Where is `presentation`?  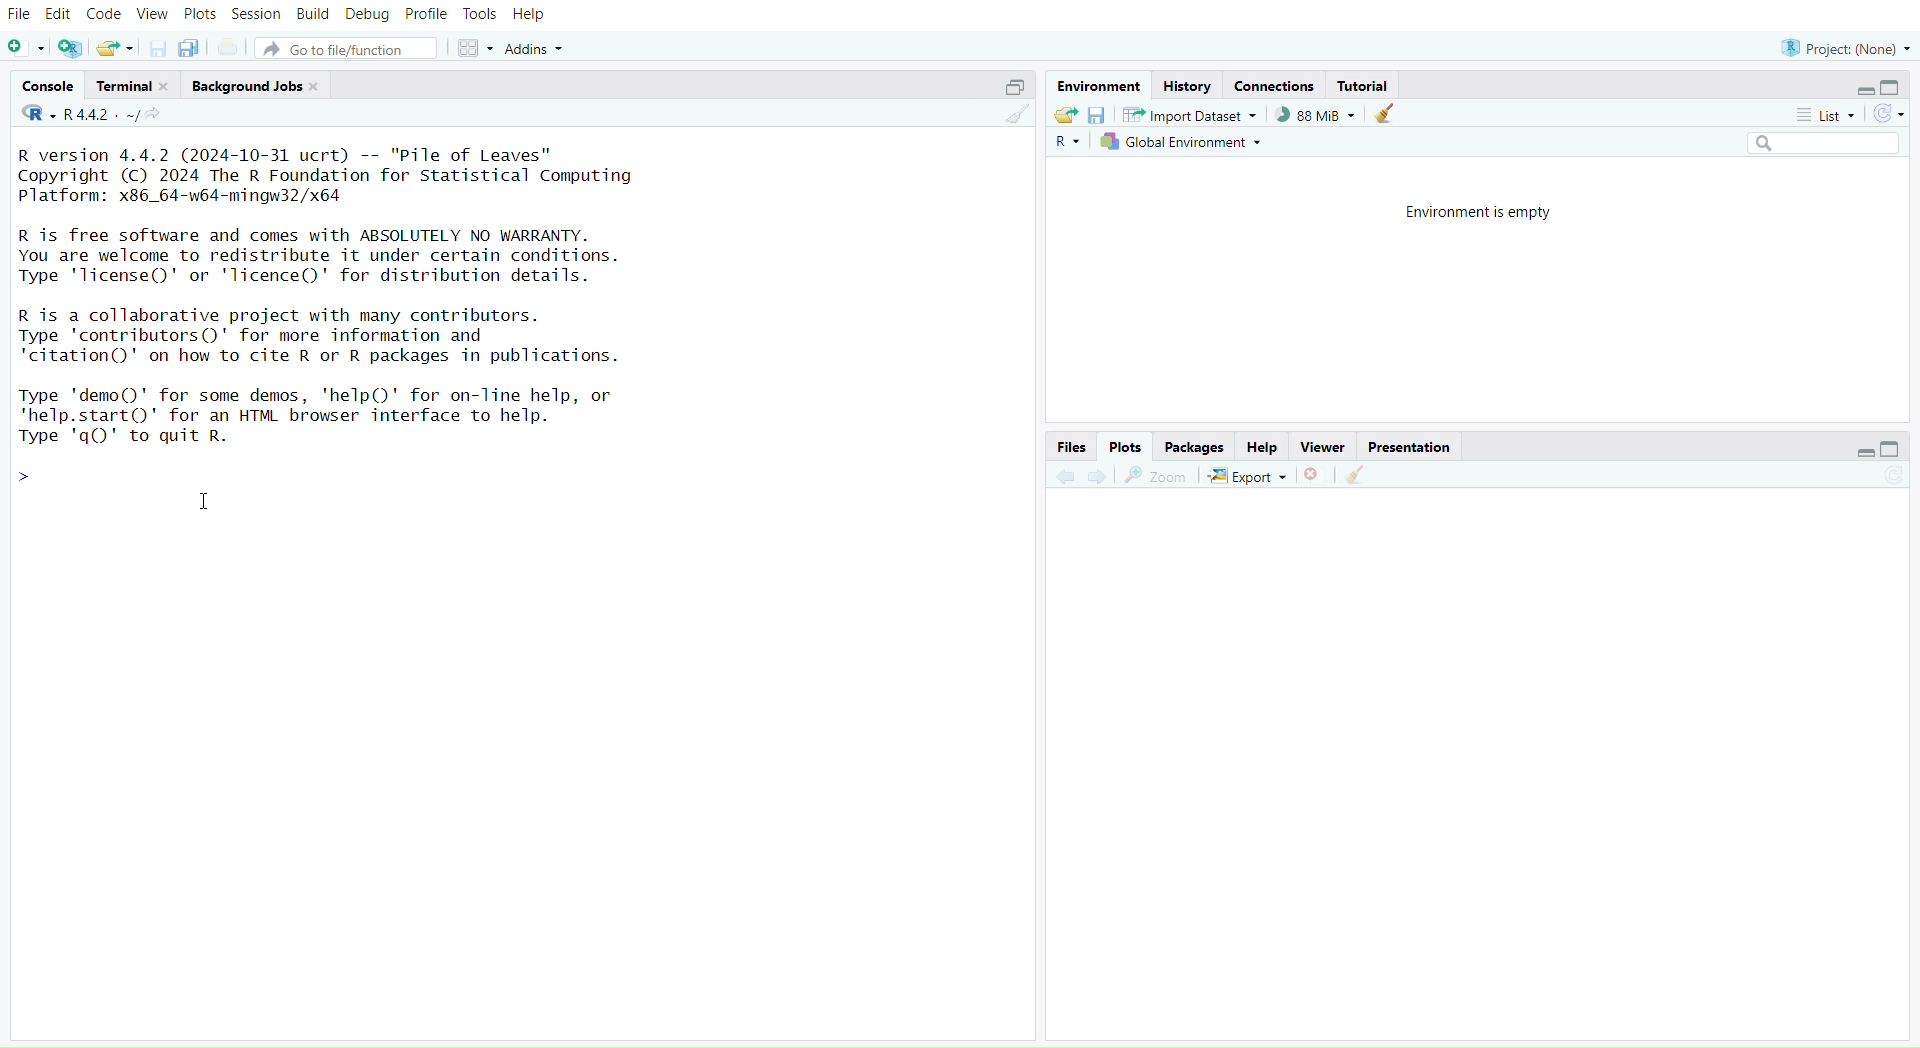 presentation is located at coordinates (1409, 448).